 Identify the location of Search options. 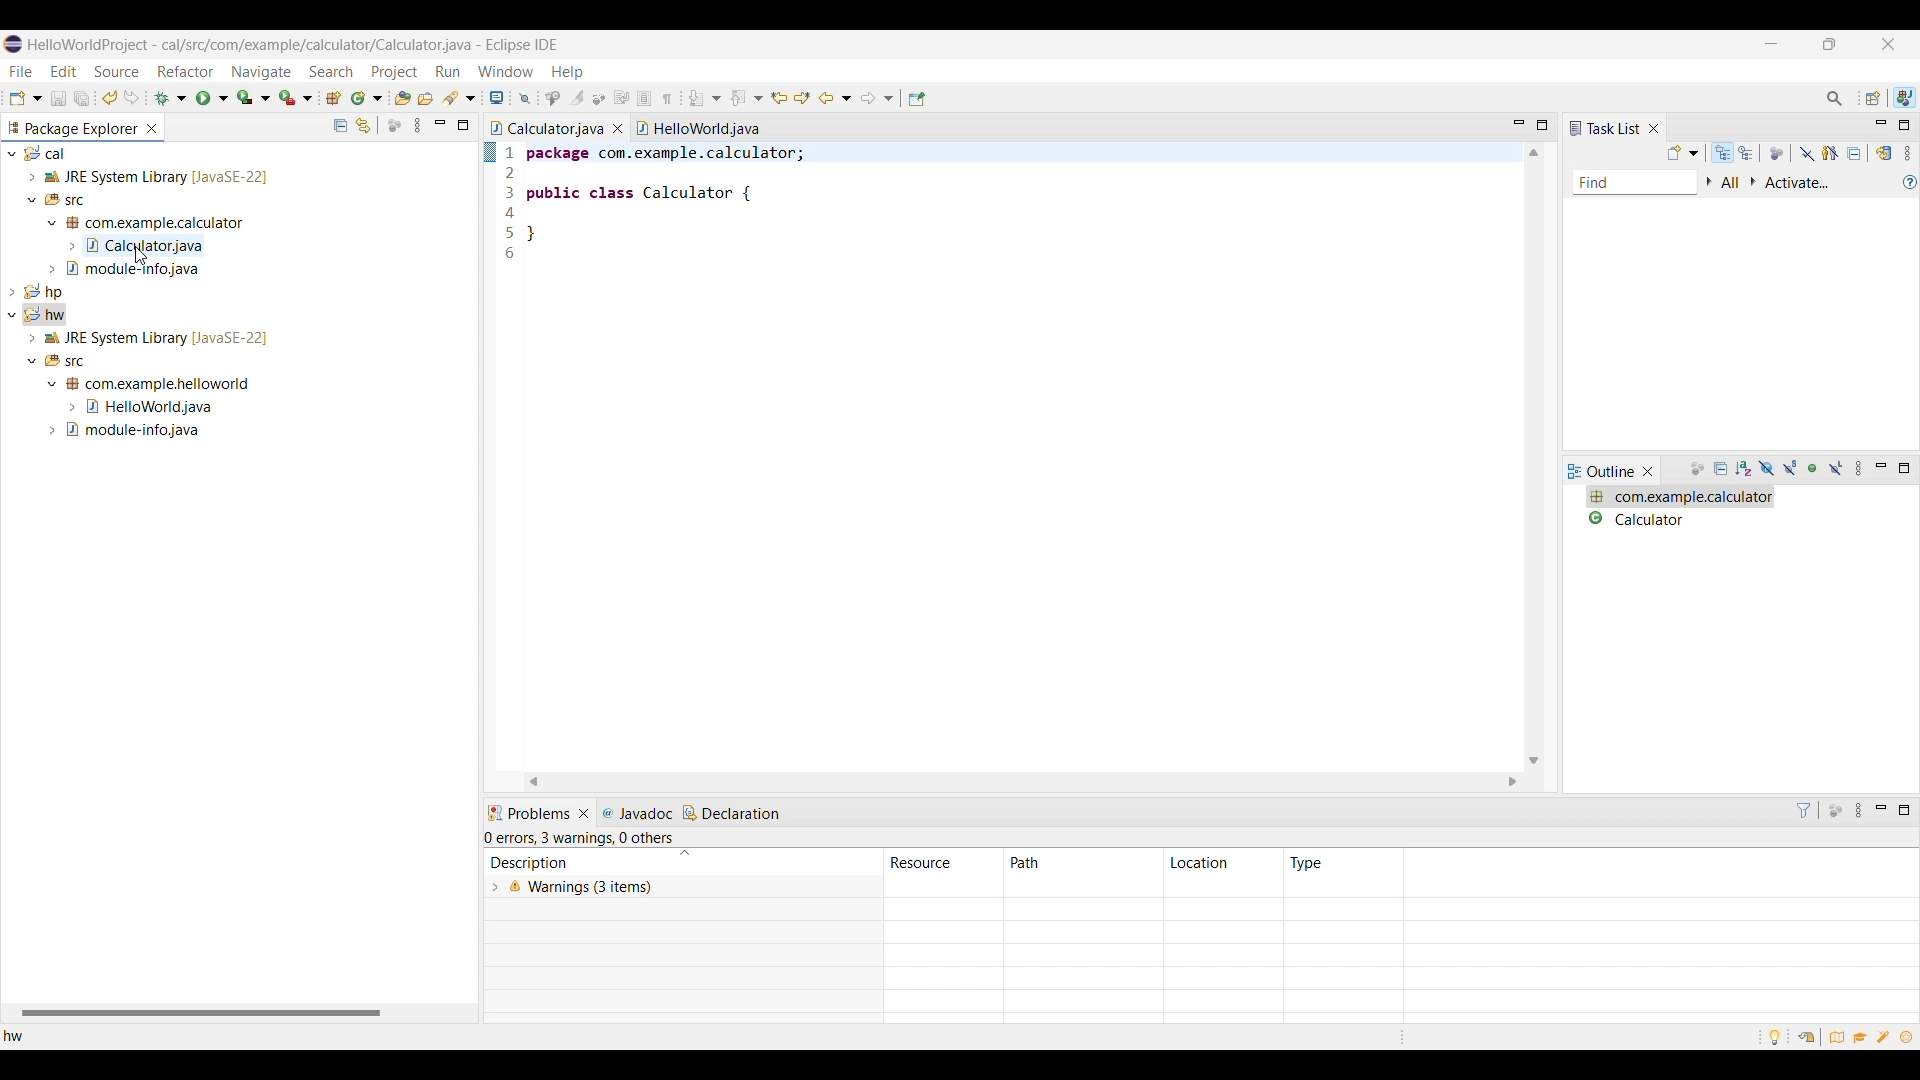
(459, 98).